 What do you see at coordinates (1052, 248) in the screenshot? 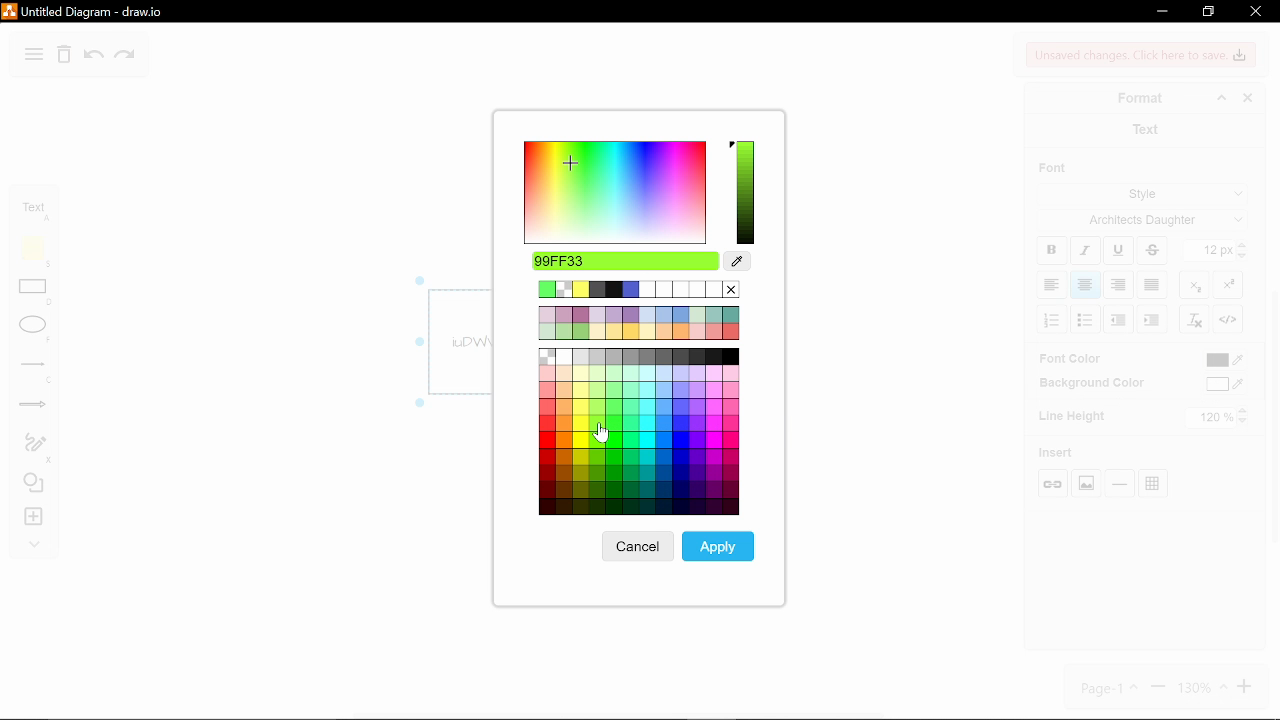
I see `bold ` at bounding box center [1052, 248].